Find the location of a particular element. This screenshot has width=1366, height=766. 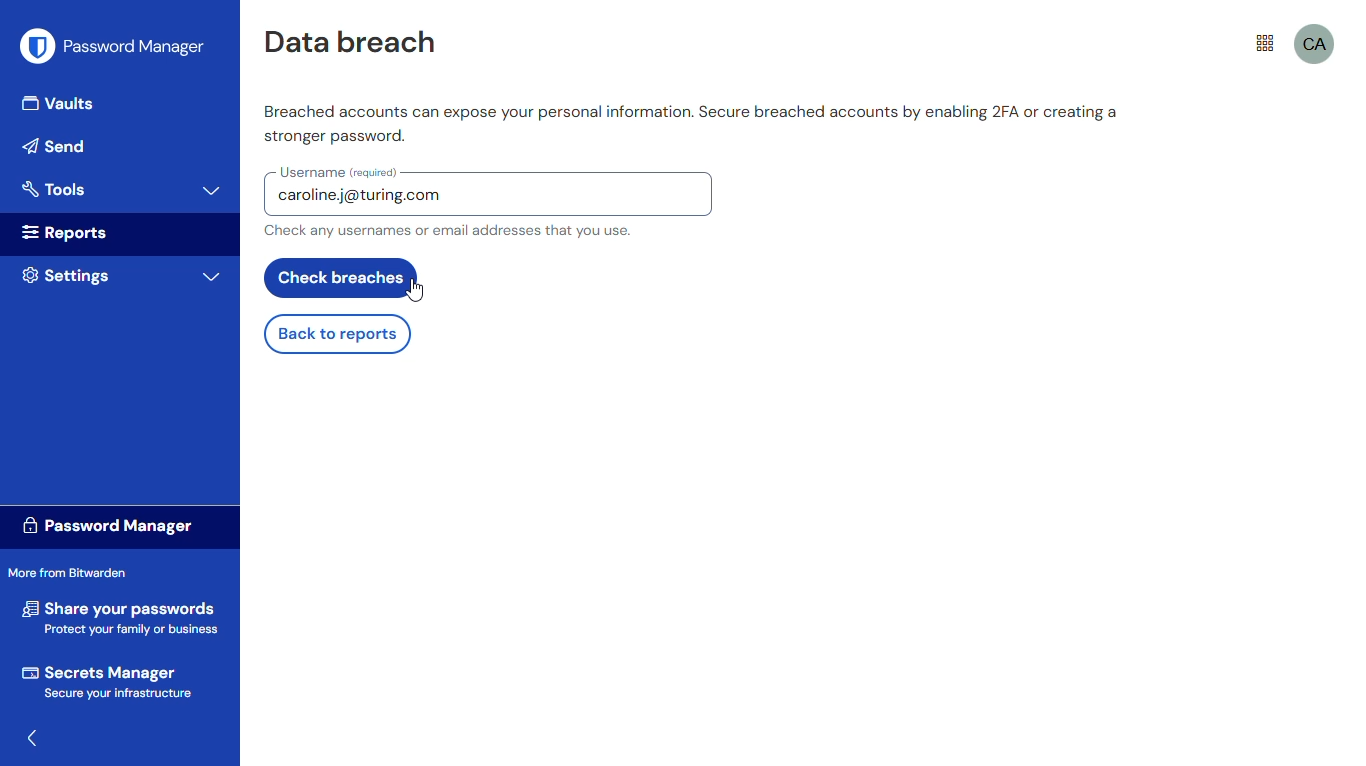

toggle expand is located at coordinates (213, 190).